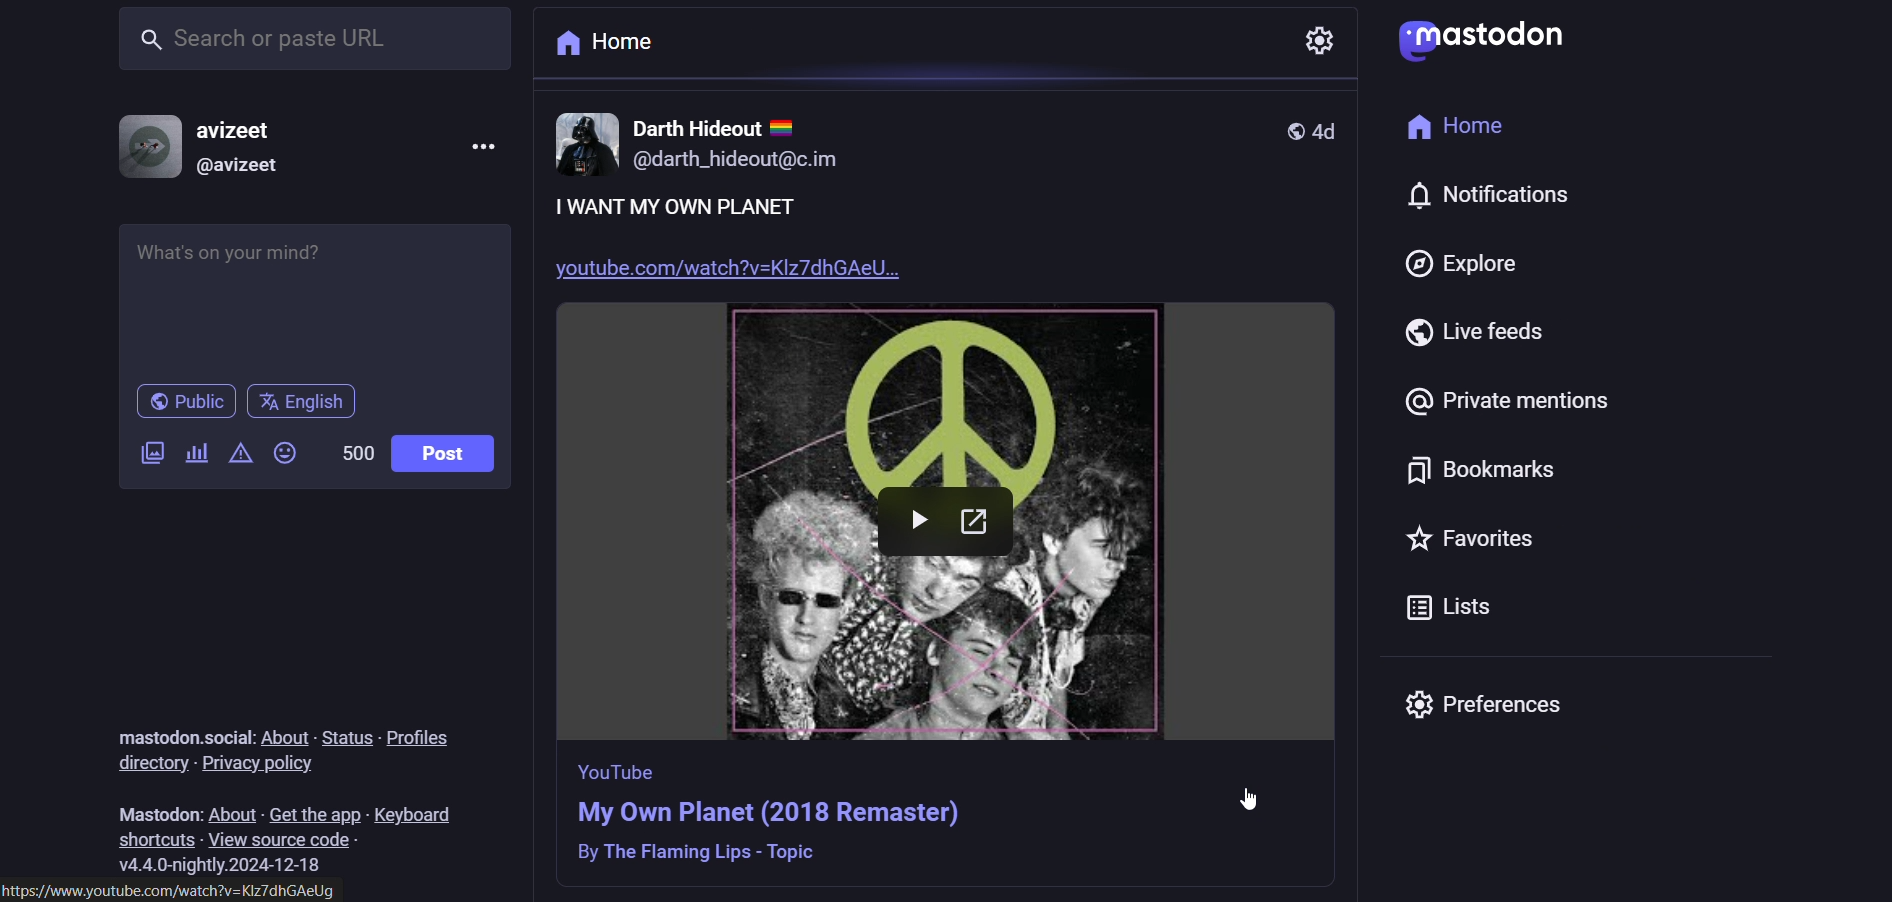 Image resolution: width=1892 pixels, height=902 pixels. I want to click on emojis, so click(287, 455).